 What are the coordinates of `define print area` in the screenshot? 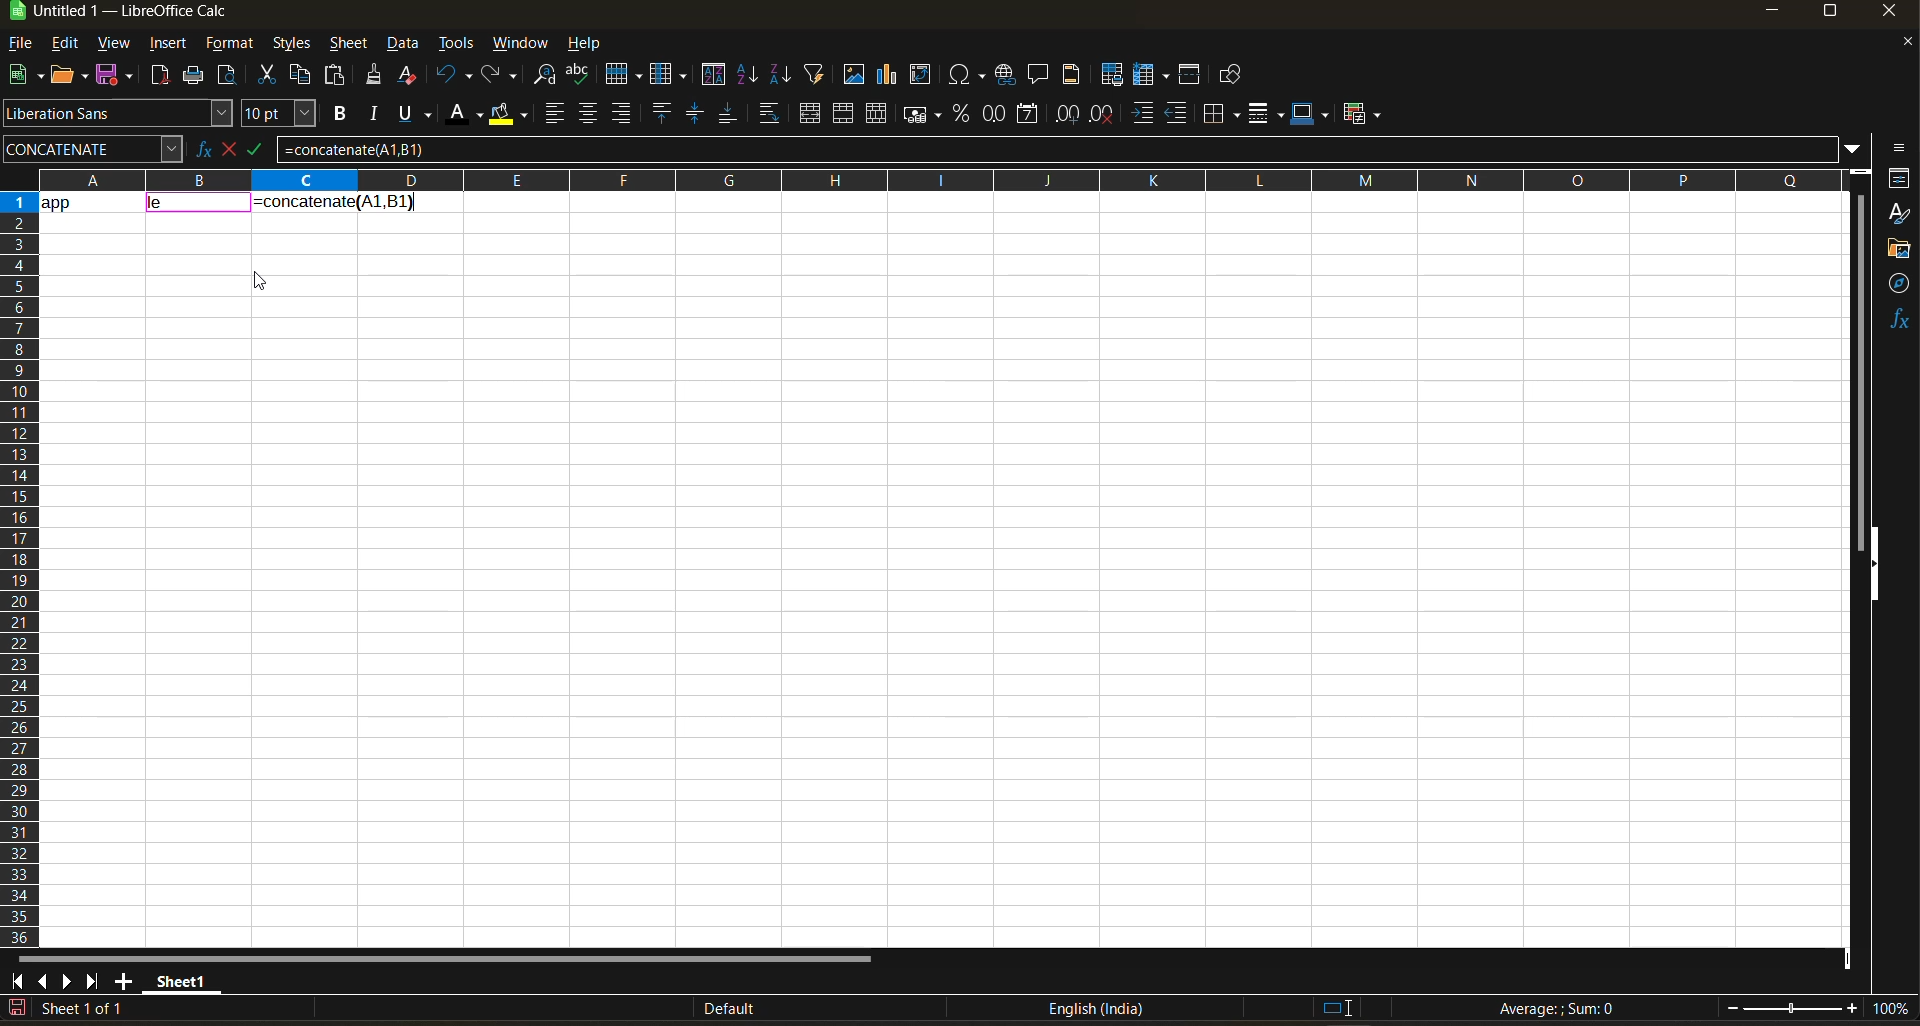 It's located at (1111, 75).